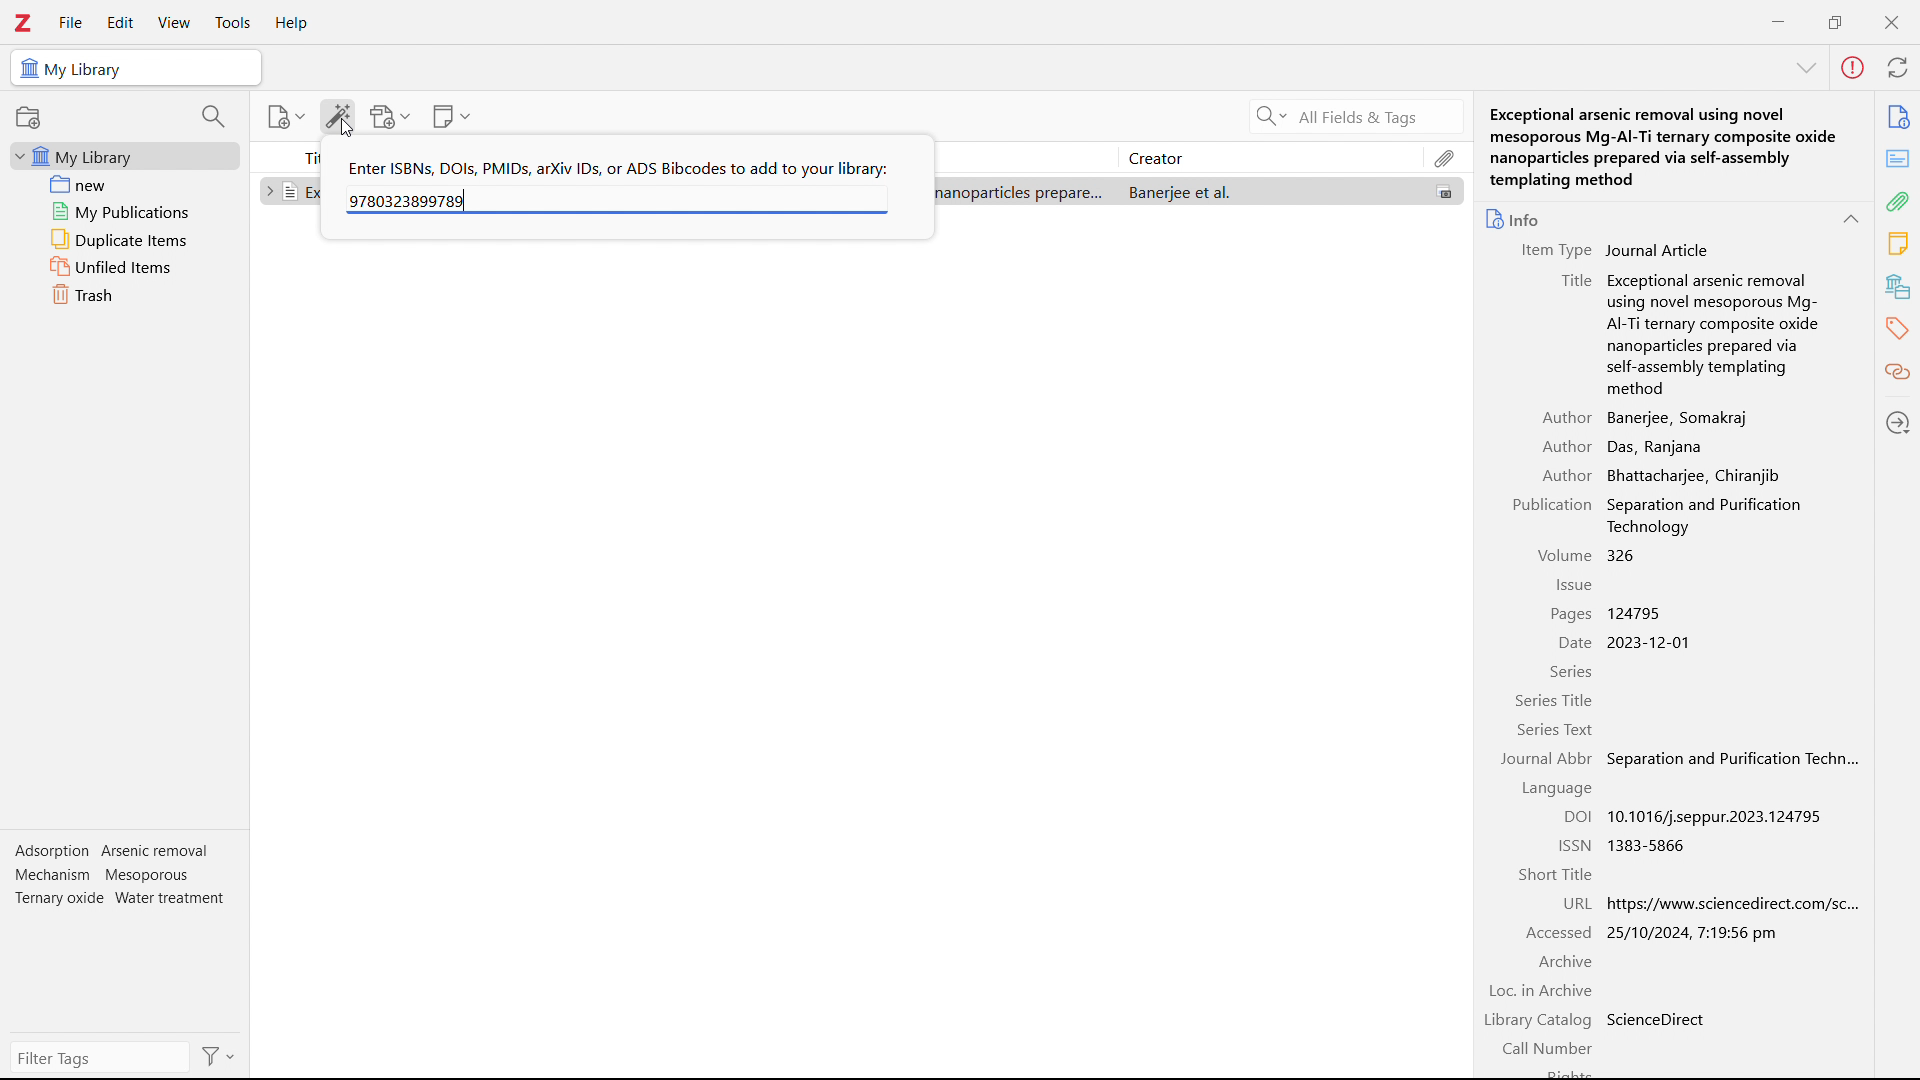 The image size is (1920, 1080). I want to click on unfiled items, so click(125, 266).